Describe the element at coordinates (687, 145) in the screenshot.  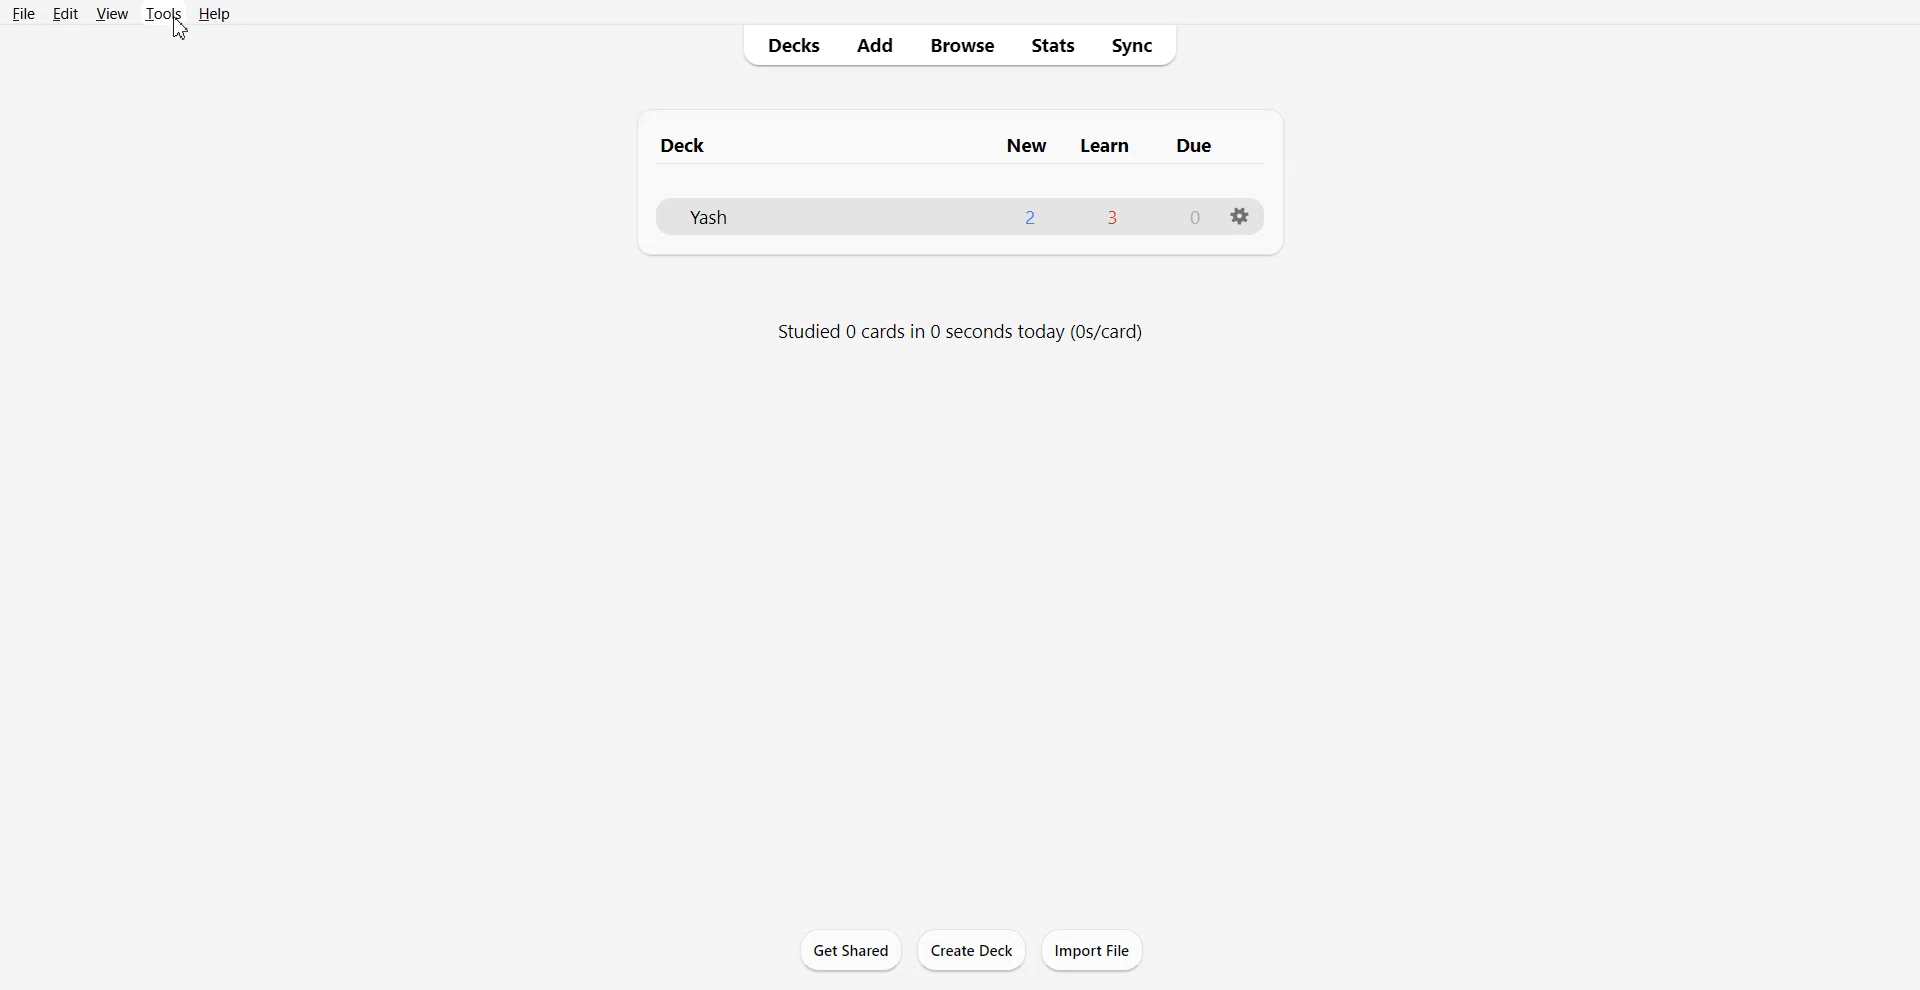
I see `Deck` at that location.